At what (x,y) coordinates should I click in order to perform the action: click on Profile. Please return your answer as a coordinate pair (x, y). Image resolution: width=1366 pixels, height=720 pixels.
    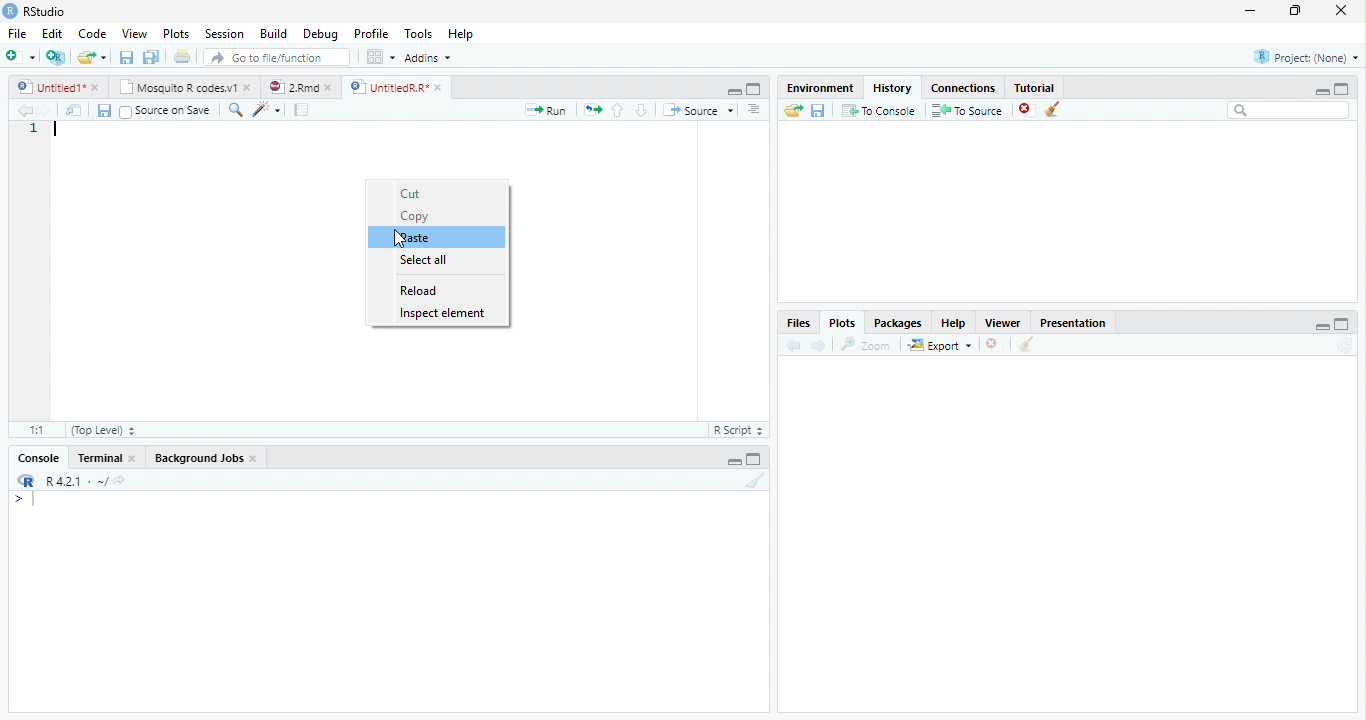
    Looking at the image, I should click on (372, 34).